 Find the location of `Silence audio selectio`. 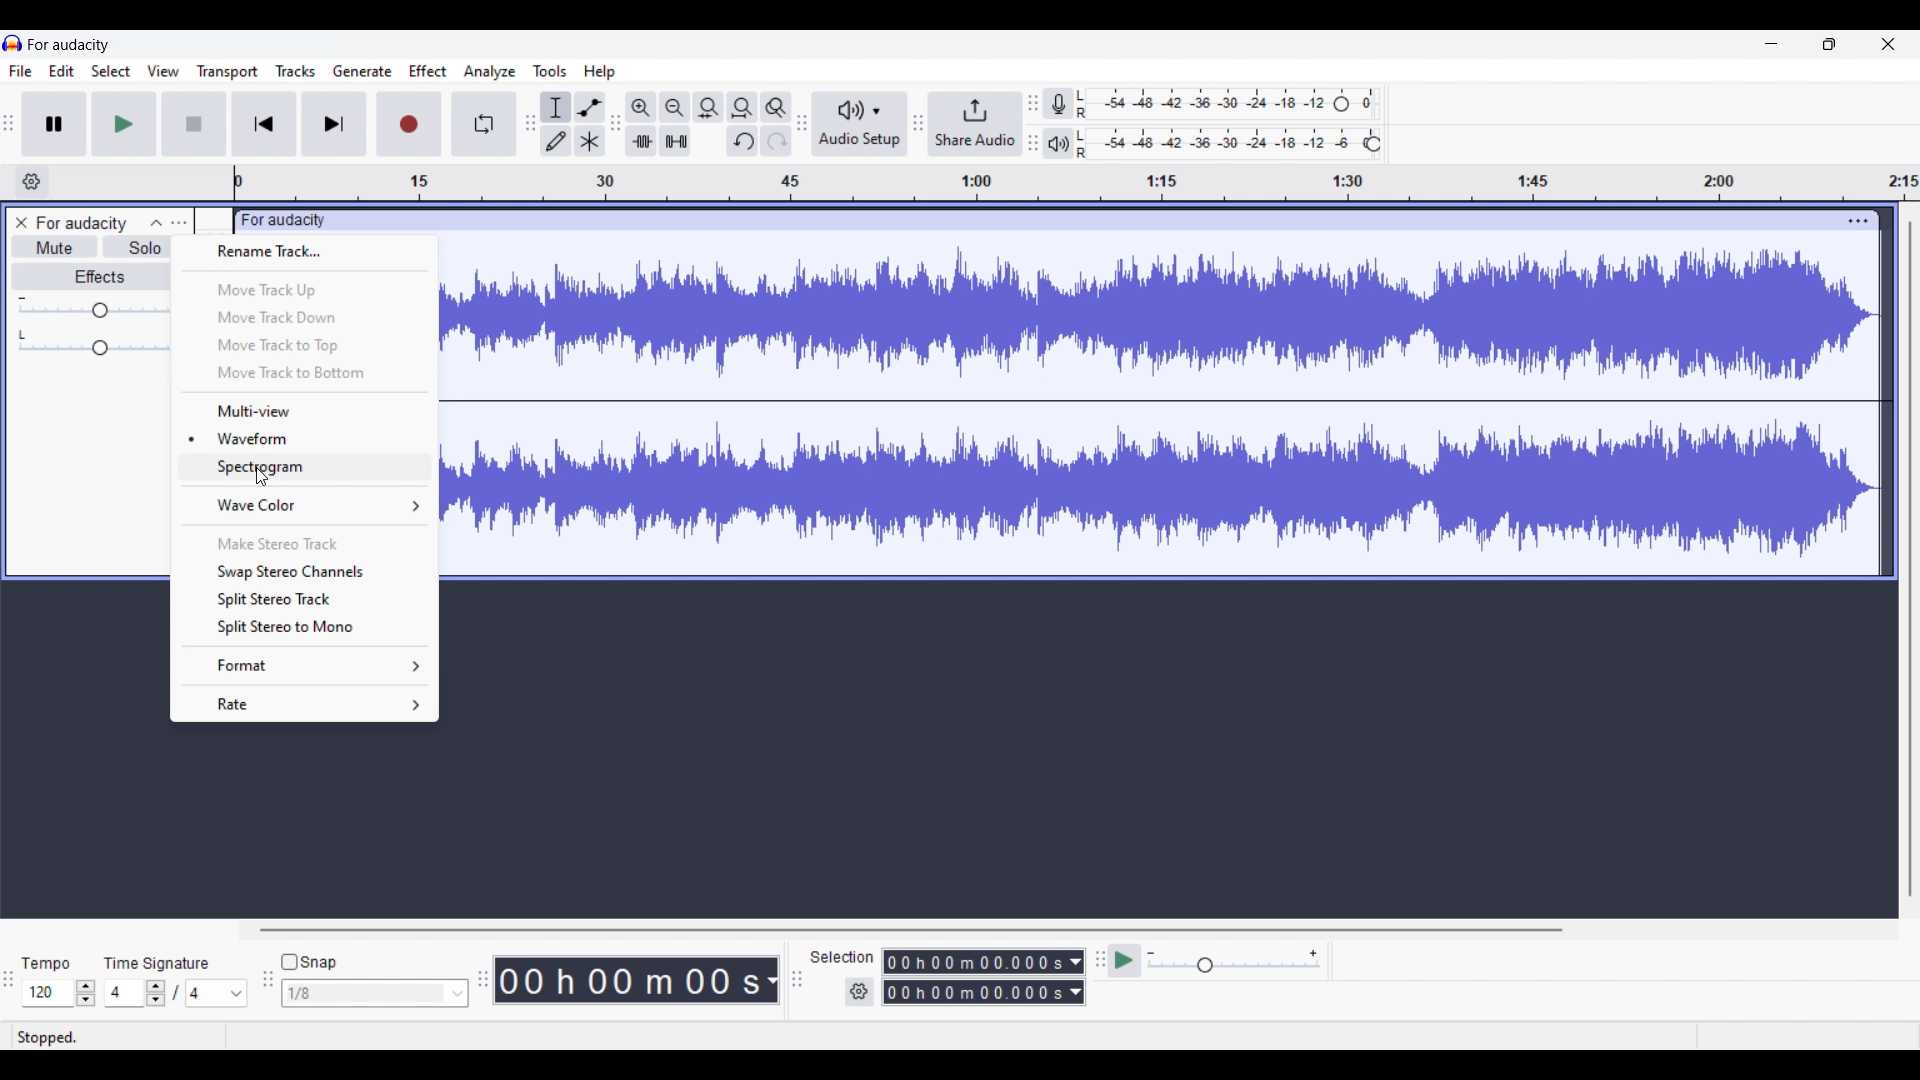

Silence audio selectio is located at coordinates (676, 140).